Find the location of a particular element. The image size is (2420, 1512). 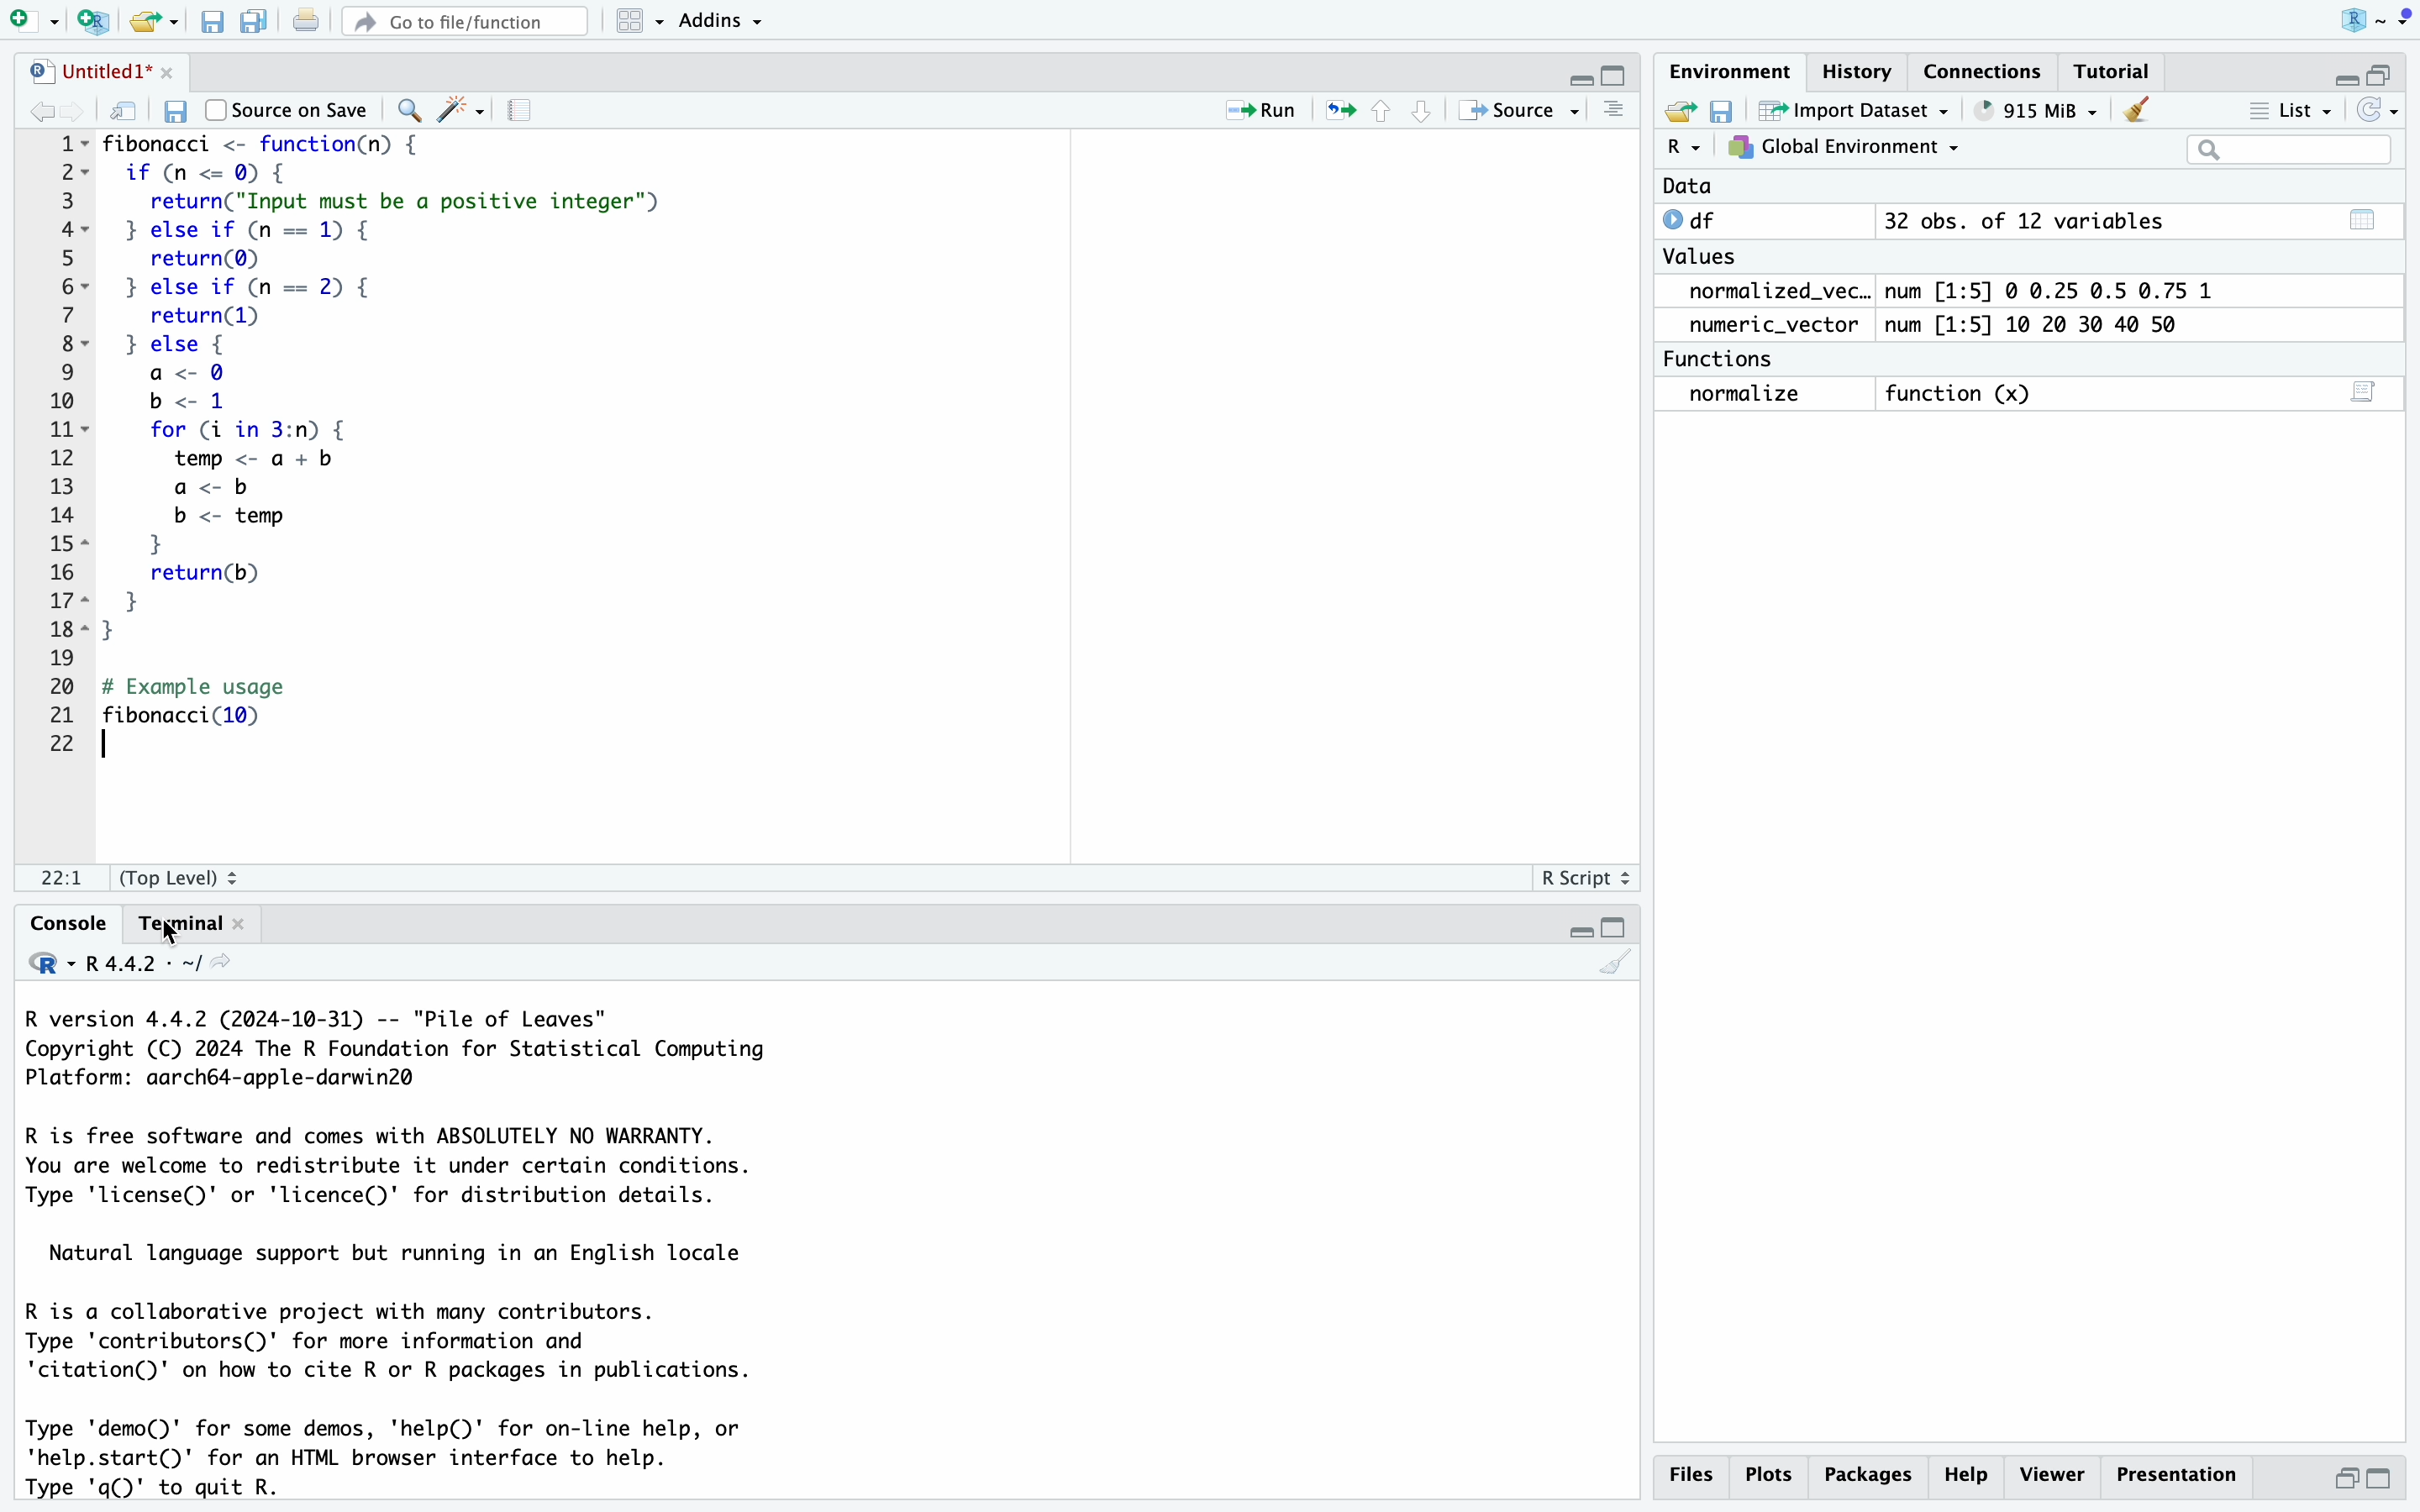

clear console is located at coordinates (1616, 968).